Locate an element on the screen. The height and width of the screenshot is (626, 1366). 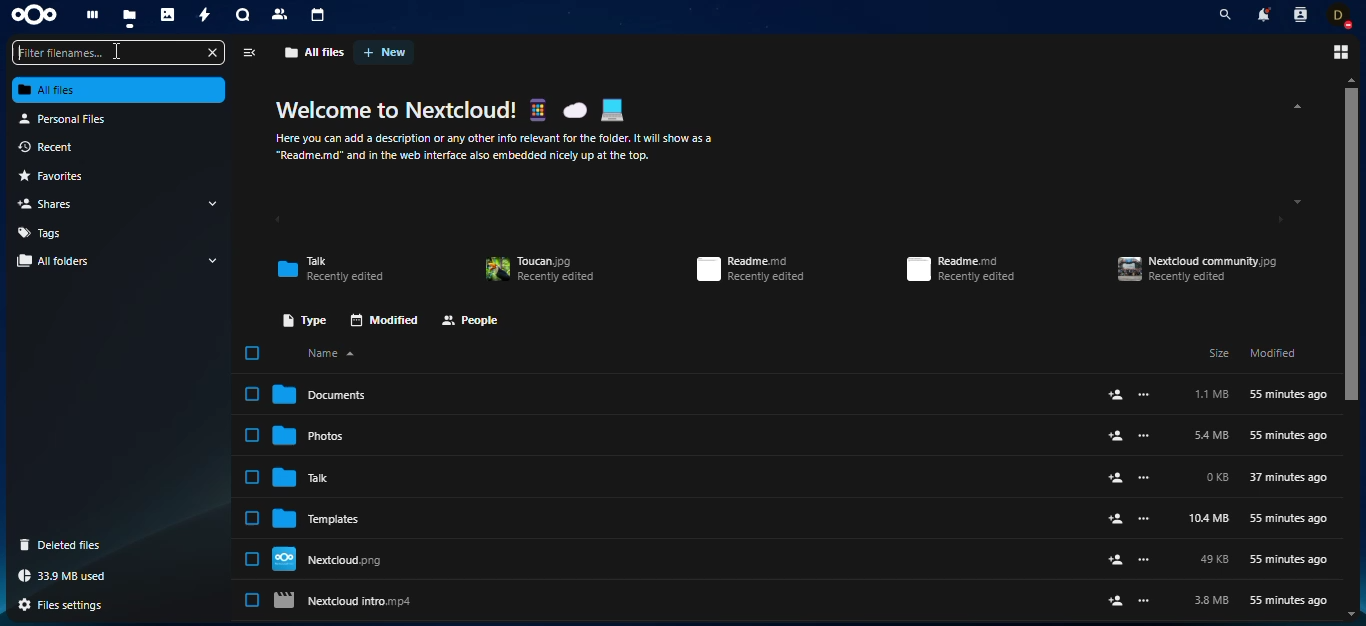
type is located at coordinates (300, 319).